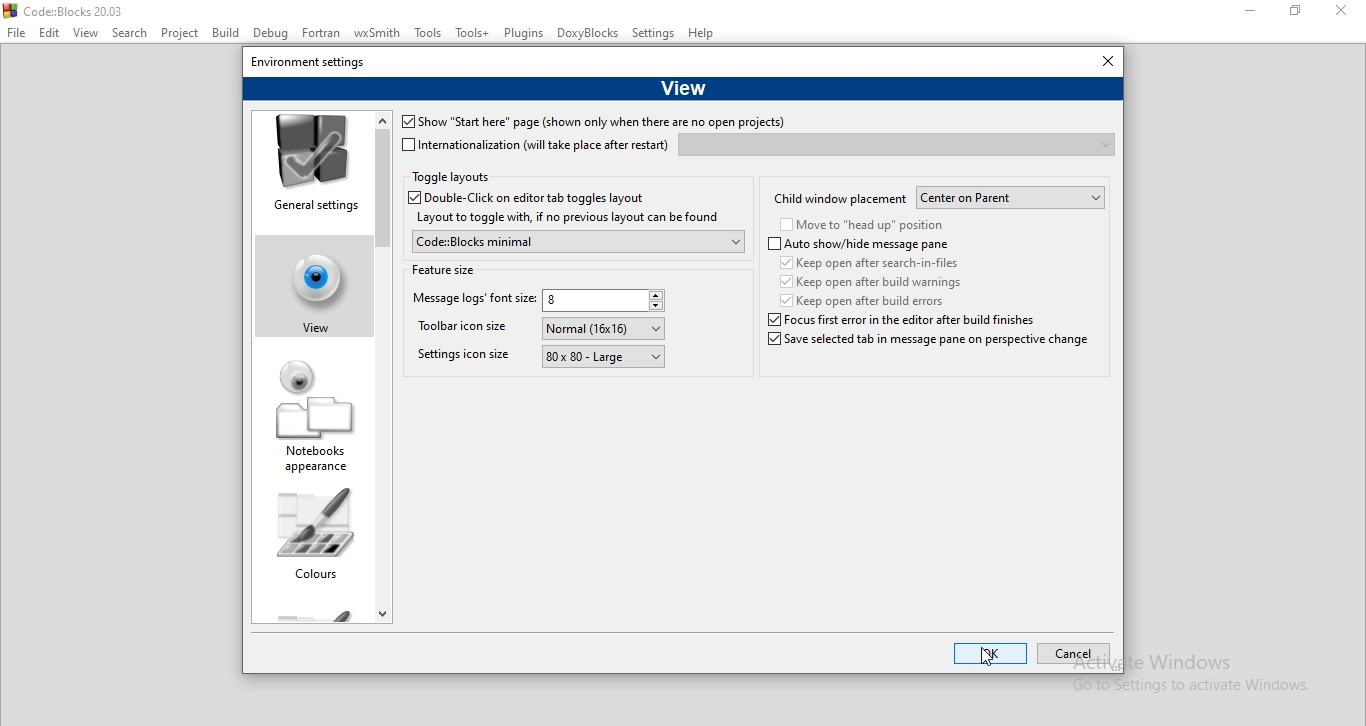  What do you see at coordinates (430, 36) in the screenshot?
I see `Tools` at bounding box center [430, 36].